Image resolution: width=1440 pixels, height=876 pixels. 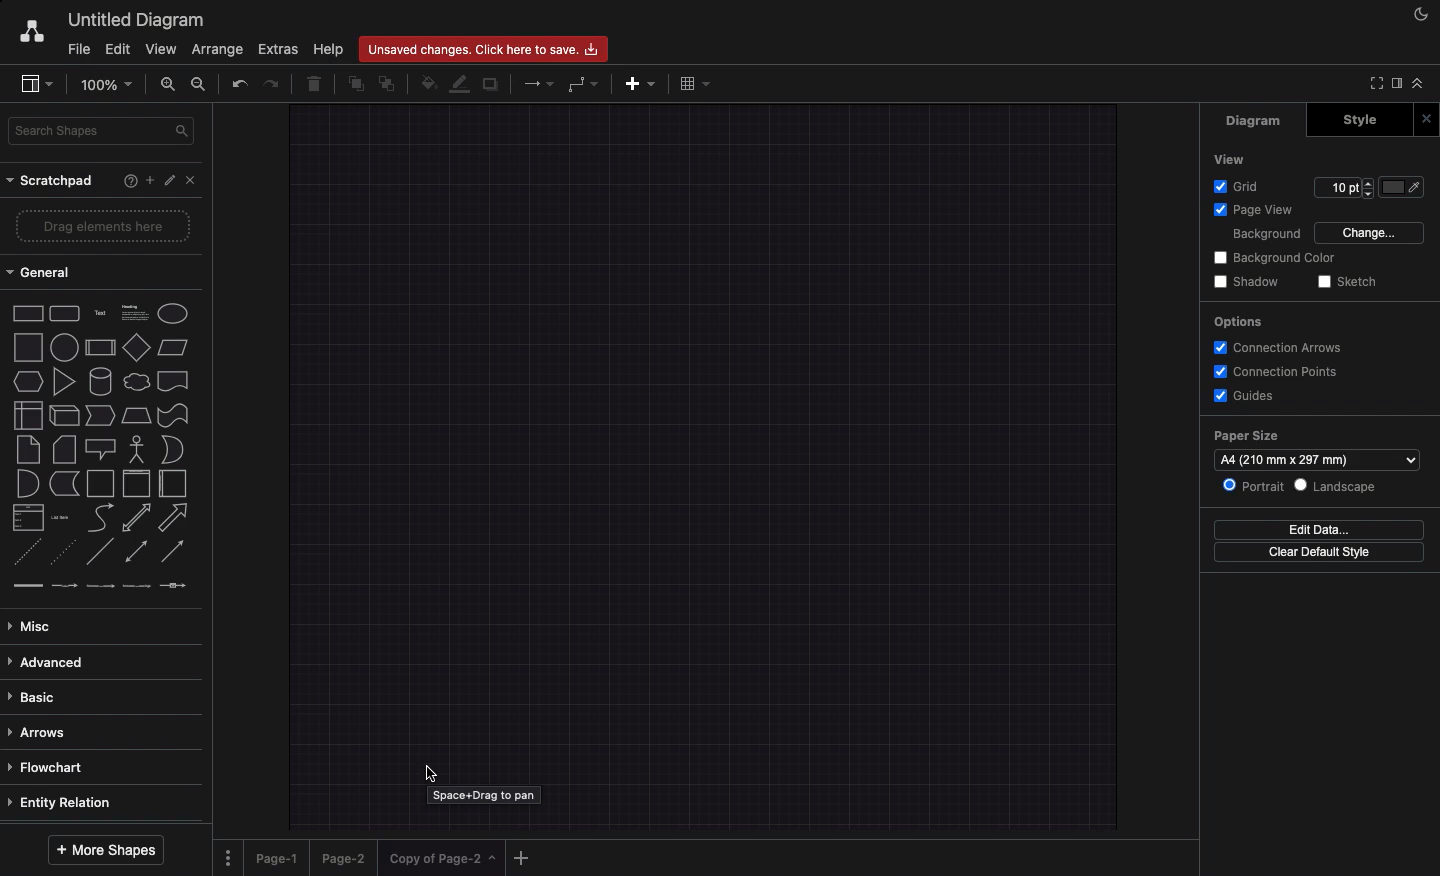 I want to click on Grid, so click(x=1235, y=187).